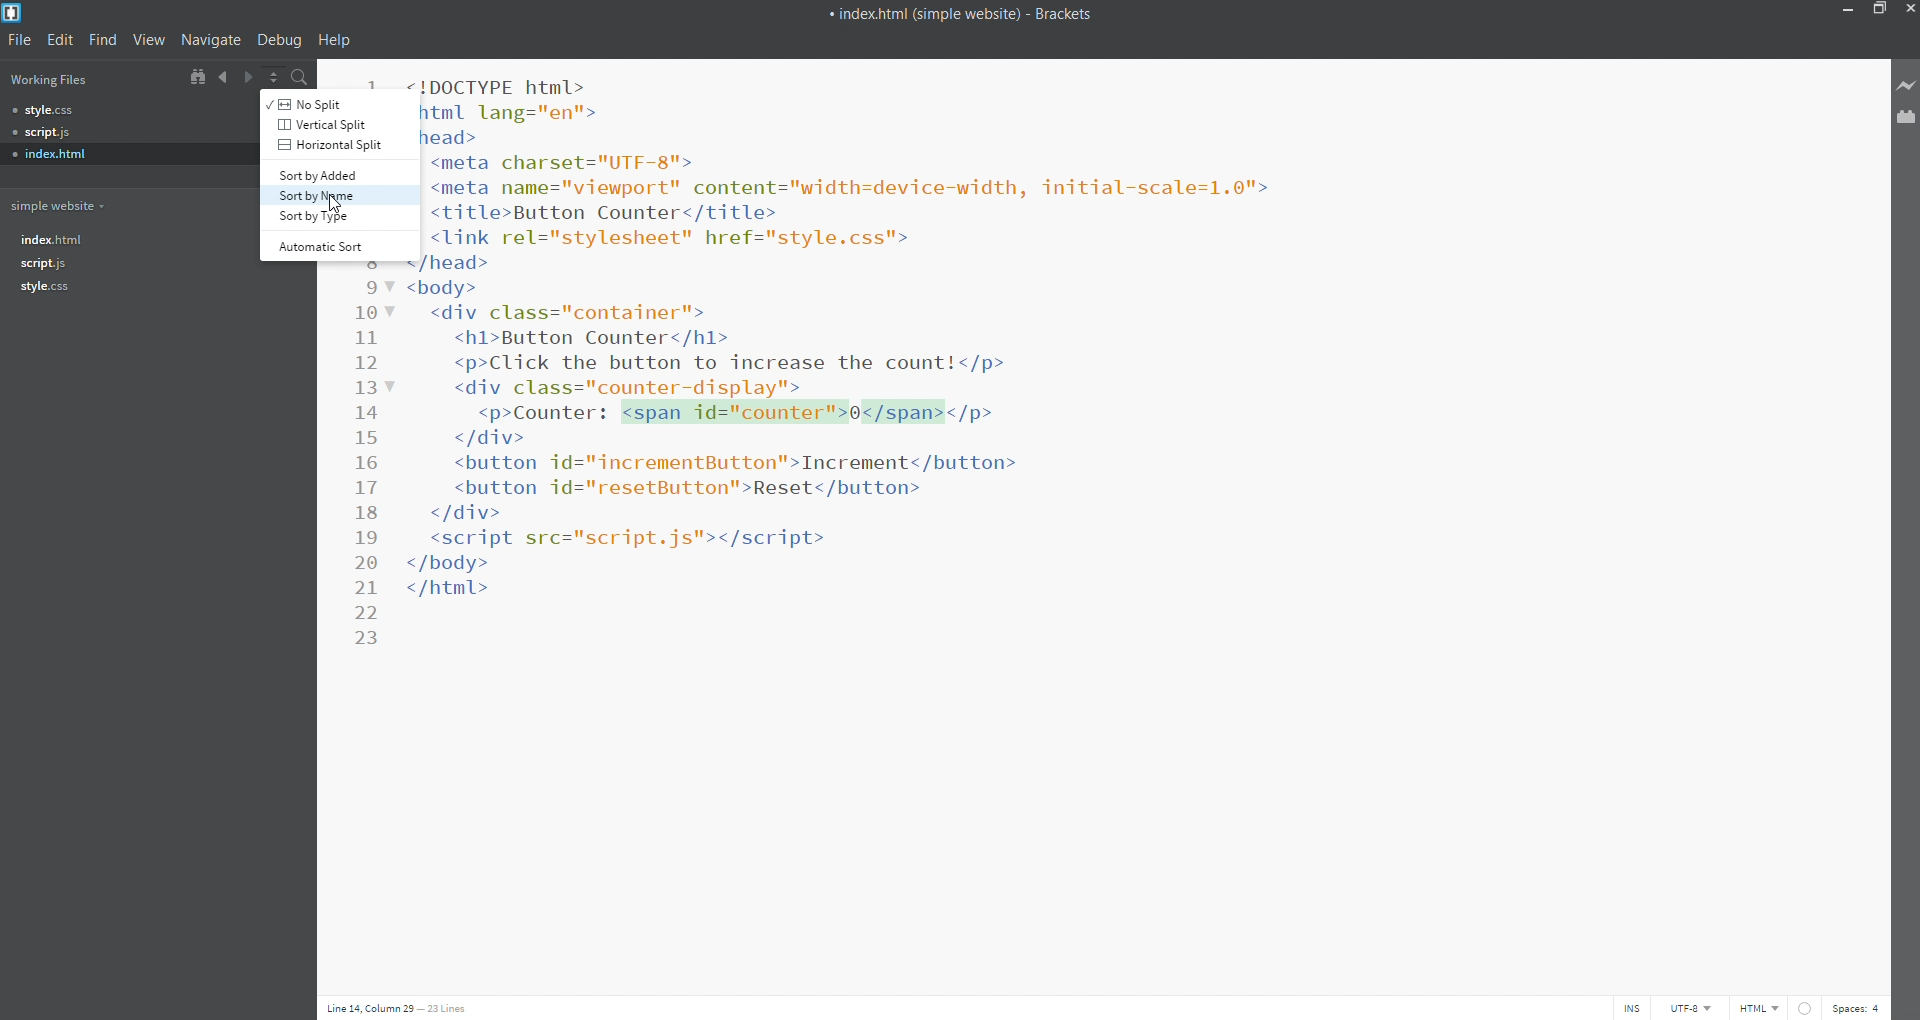 Image resolution: width=1920 pixels, height=1020 pixels. I want to click on maximize/restore, so click(1876, 10).